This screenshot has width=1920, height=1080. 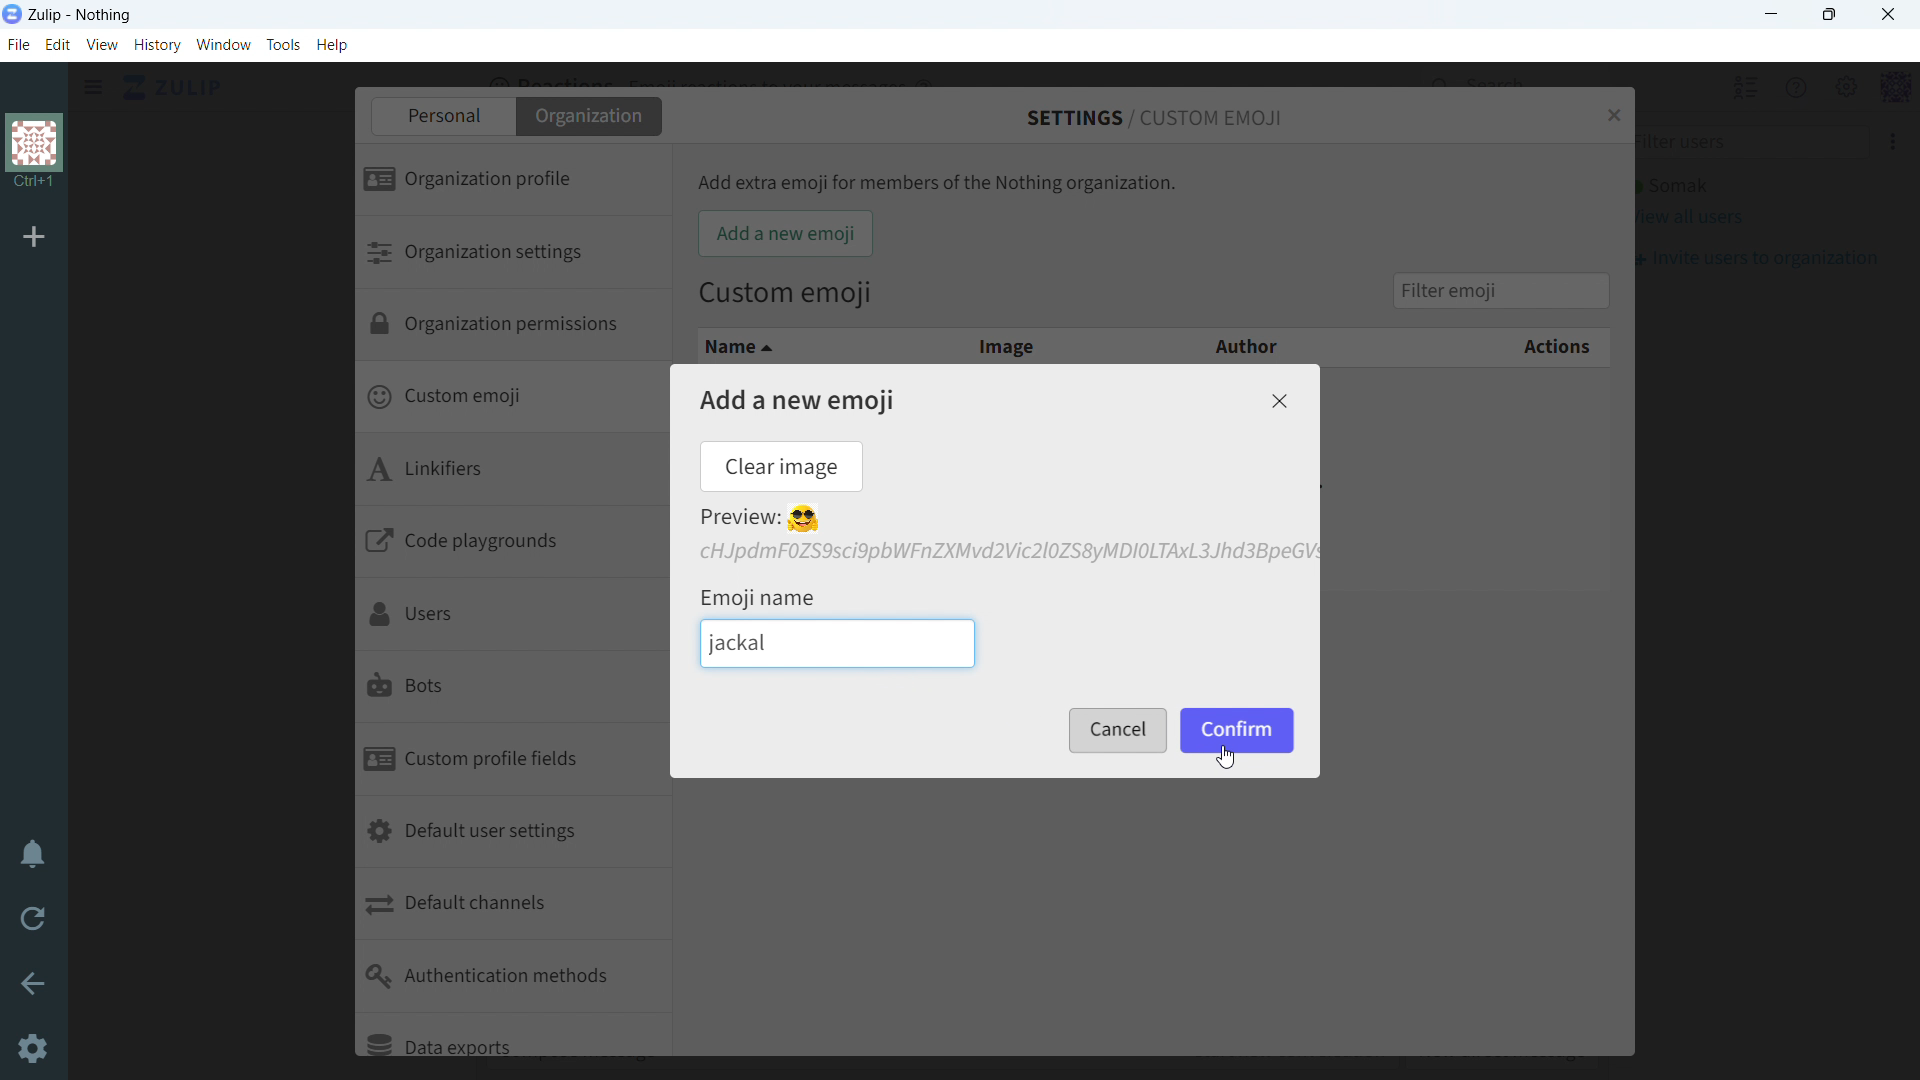 I want to click on scroll up, so click(x=1908, y=73).